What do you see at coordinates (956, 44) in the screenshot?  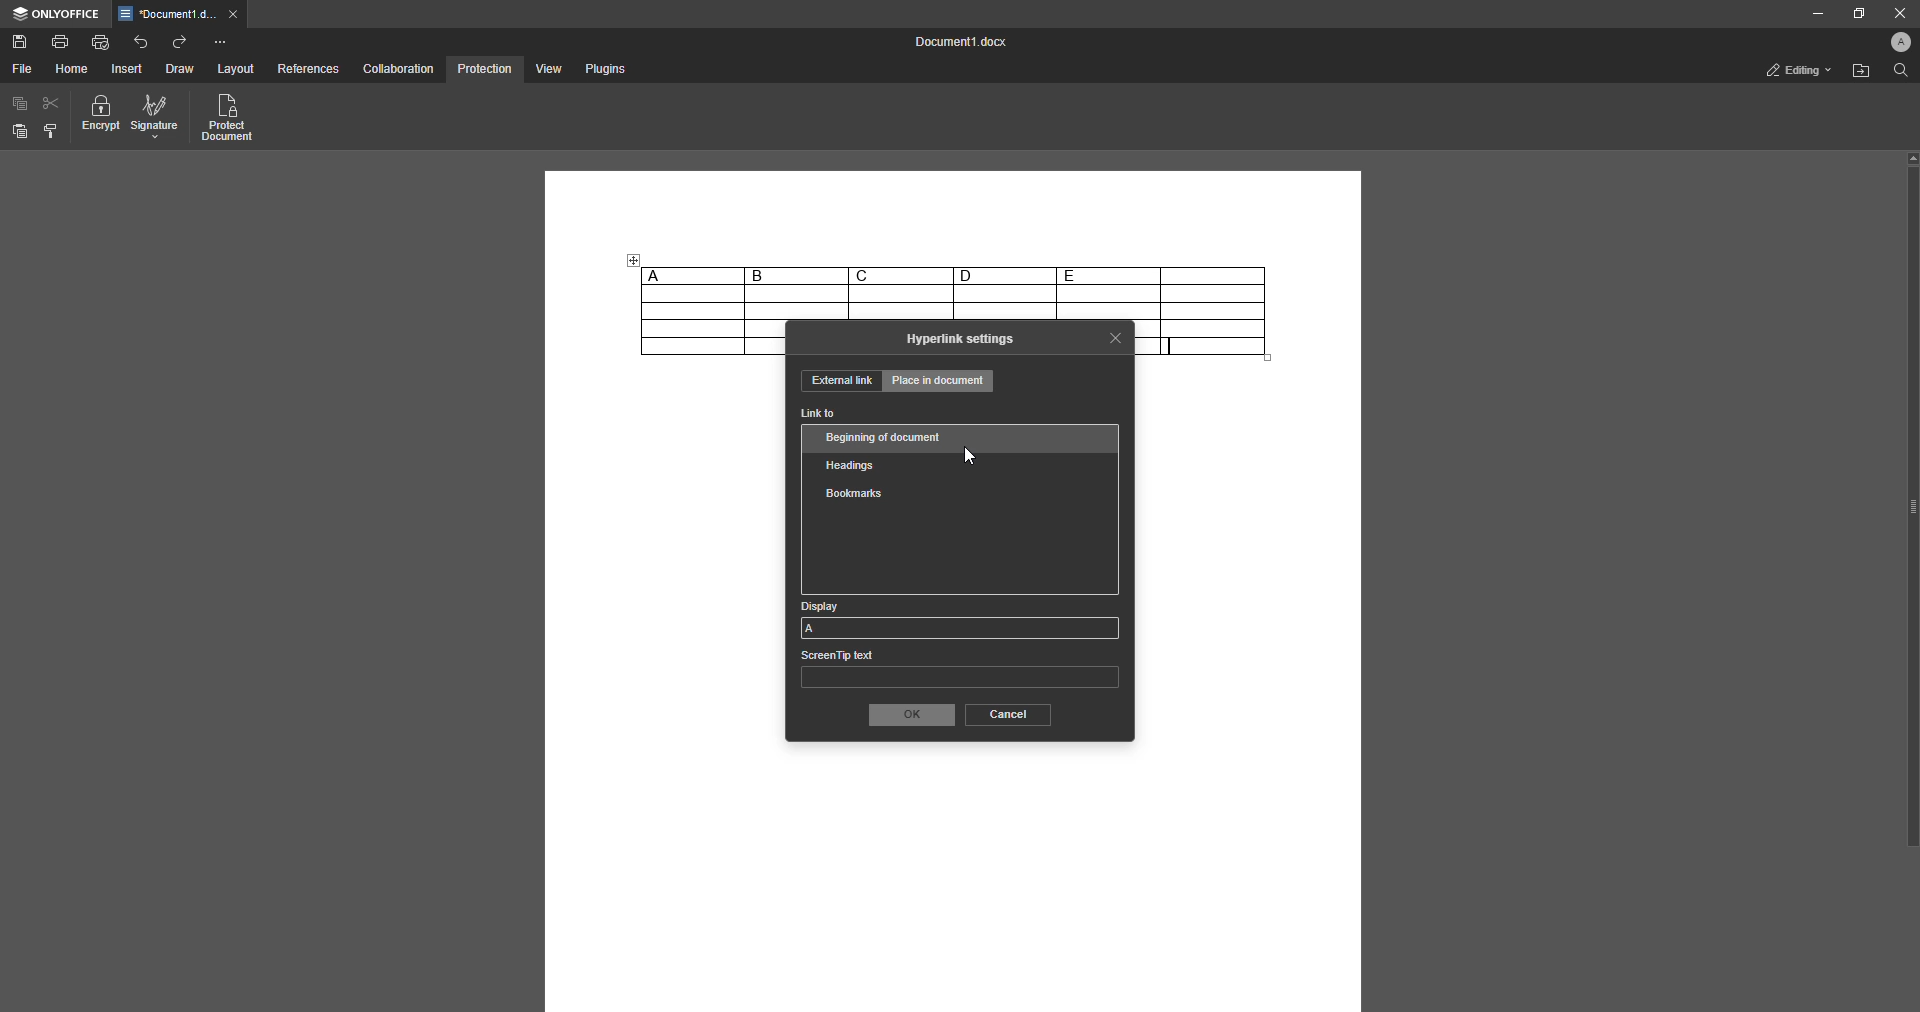 I see `Document 1` at bounding box center [956, 44].